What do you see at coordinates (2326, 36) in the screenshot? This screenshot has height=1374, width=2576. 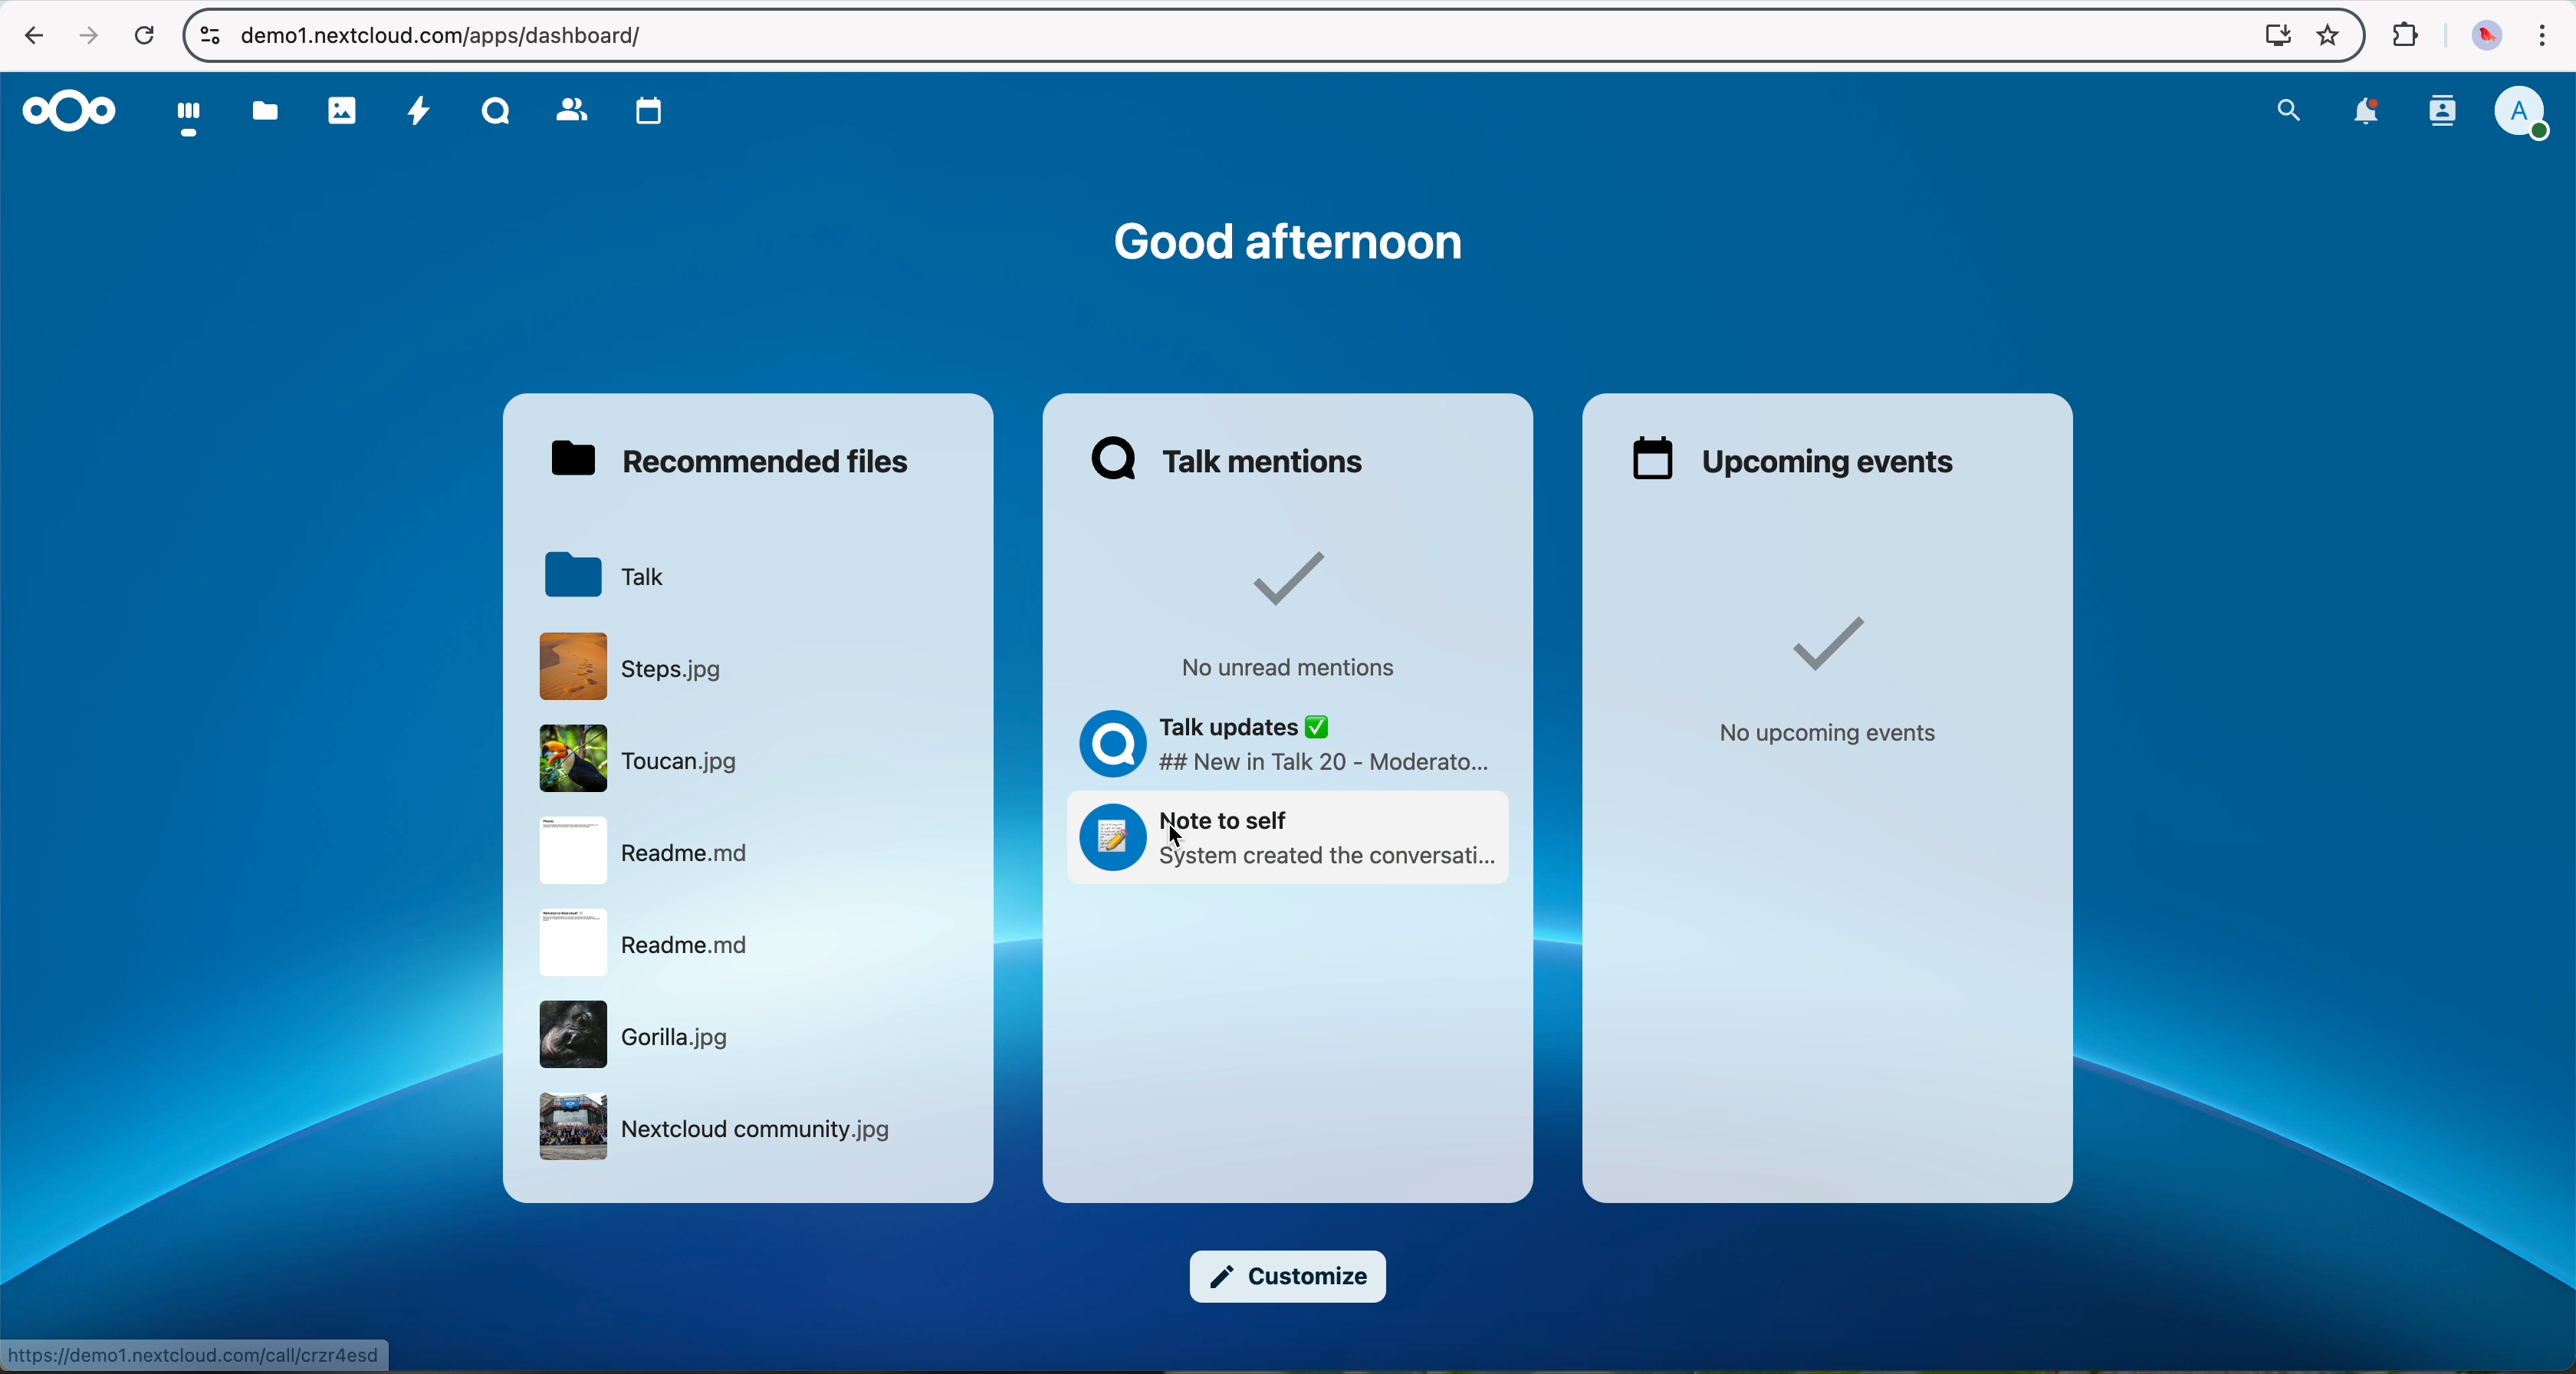 I see `favorites` at bounding box center [2326, 36].